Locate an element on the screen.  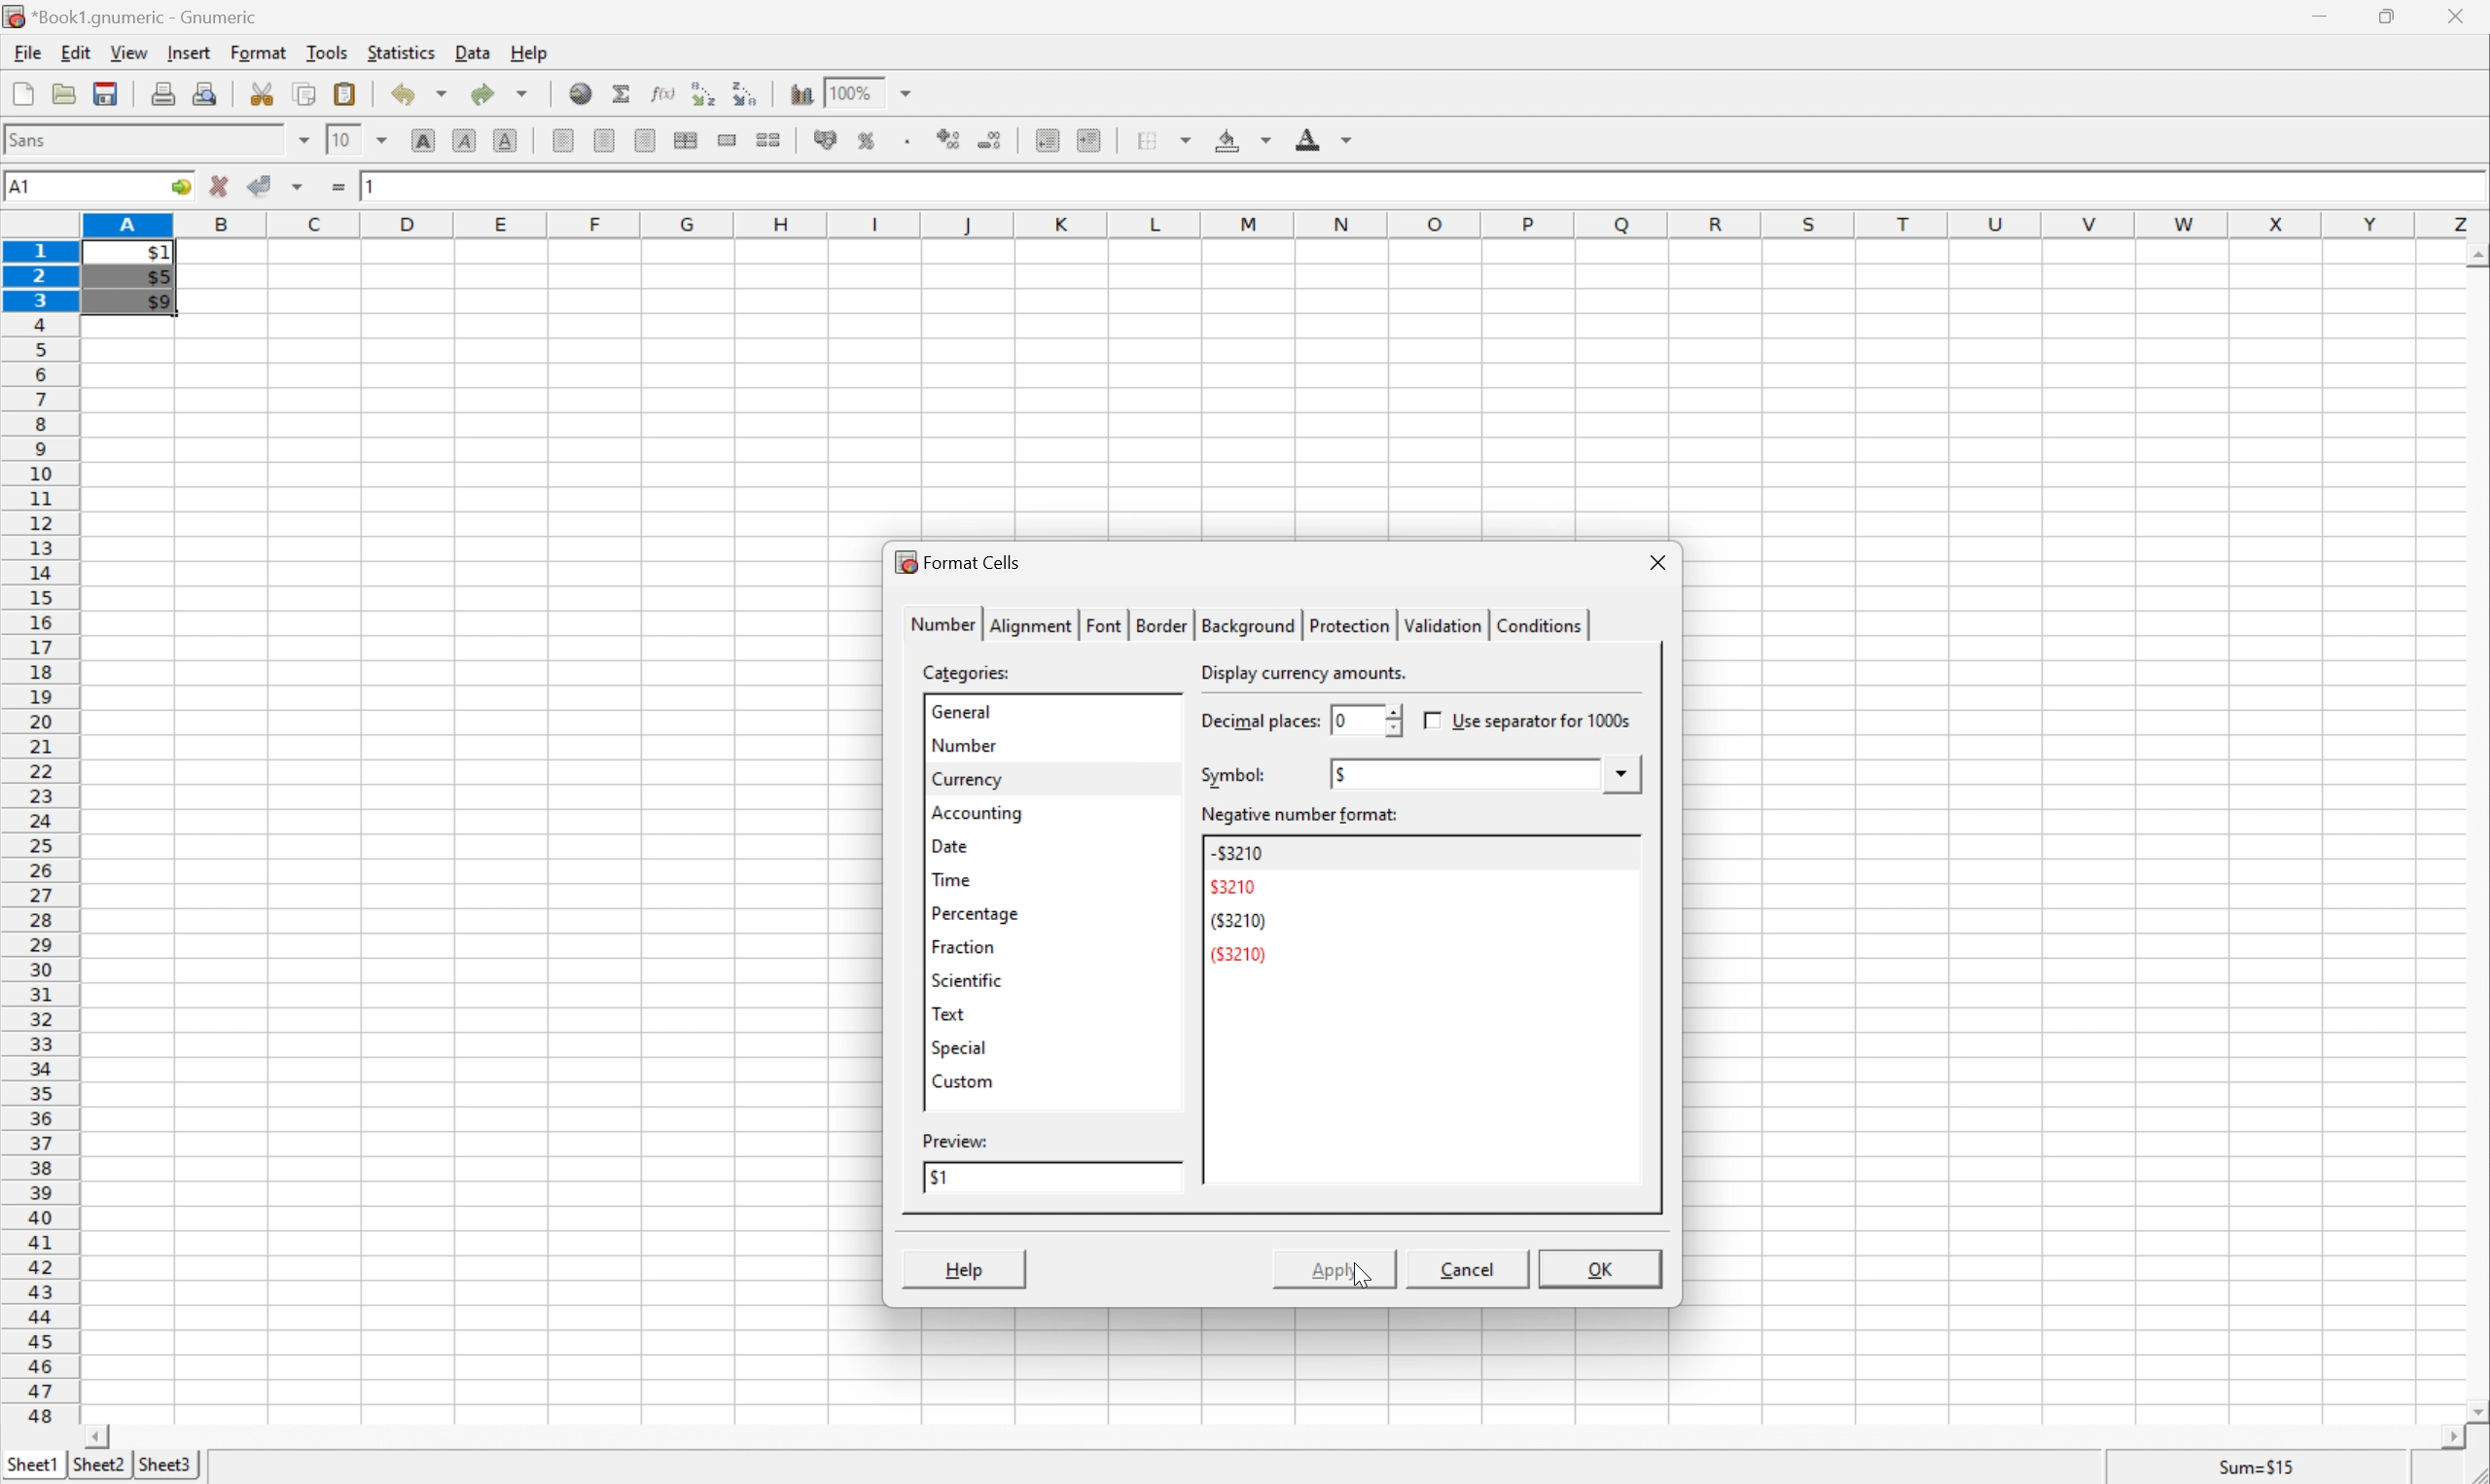
OK is located at coordinates (1602, 1272).